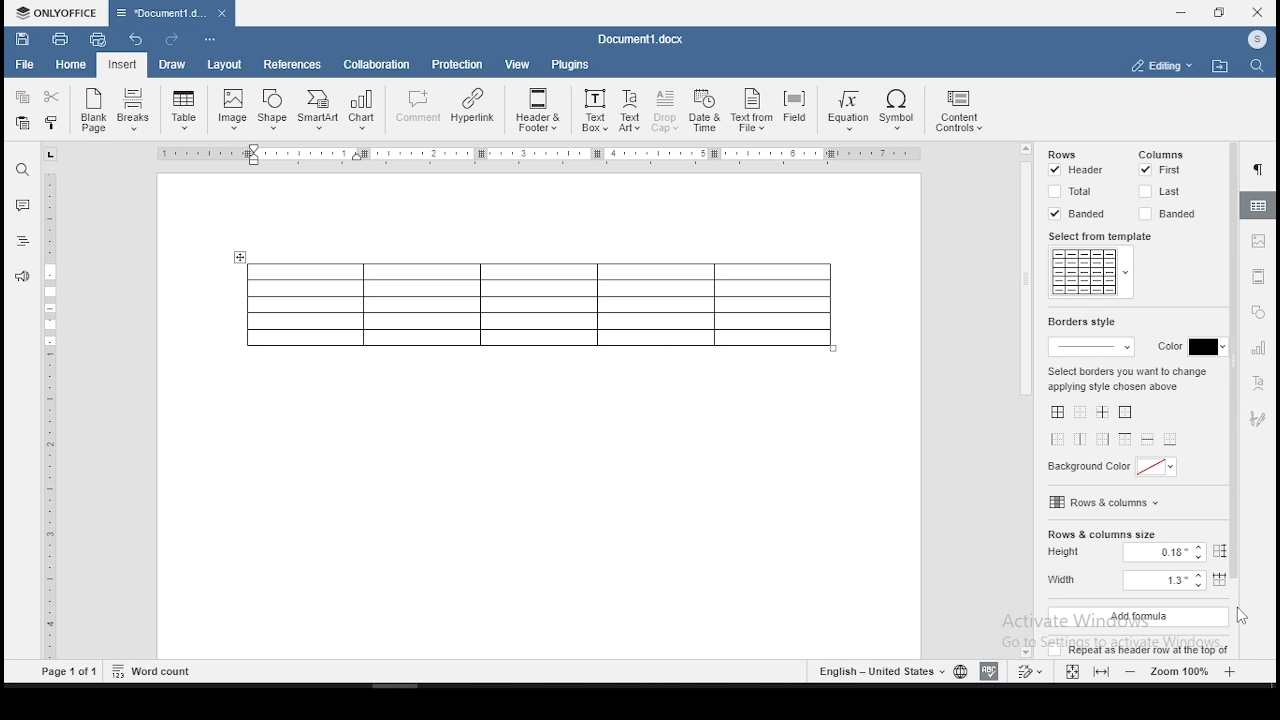 This screenshot has height=720, width=1280. What do you see at coordinates (122, 65) in the screenshot?
I see `input` at bounding box center [122, 65].